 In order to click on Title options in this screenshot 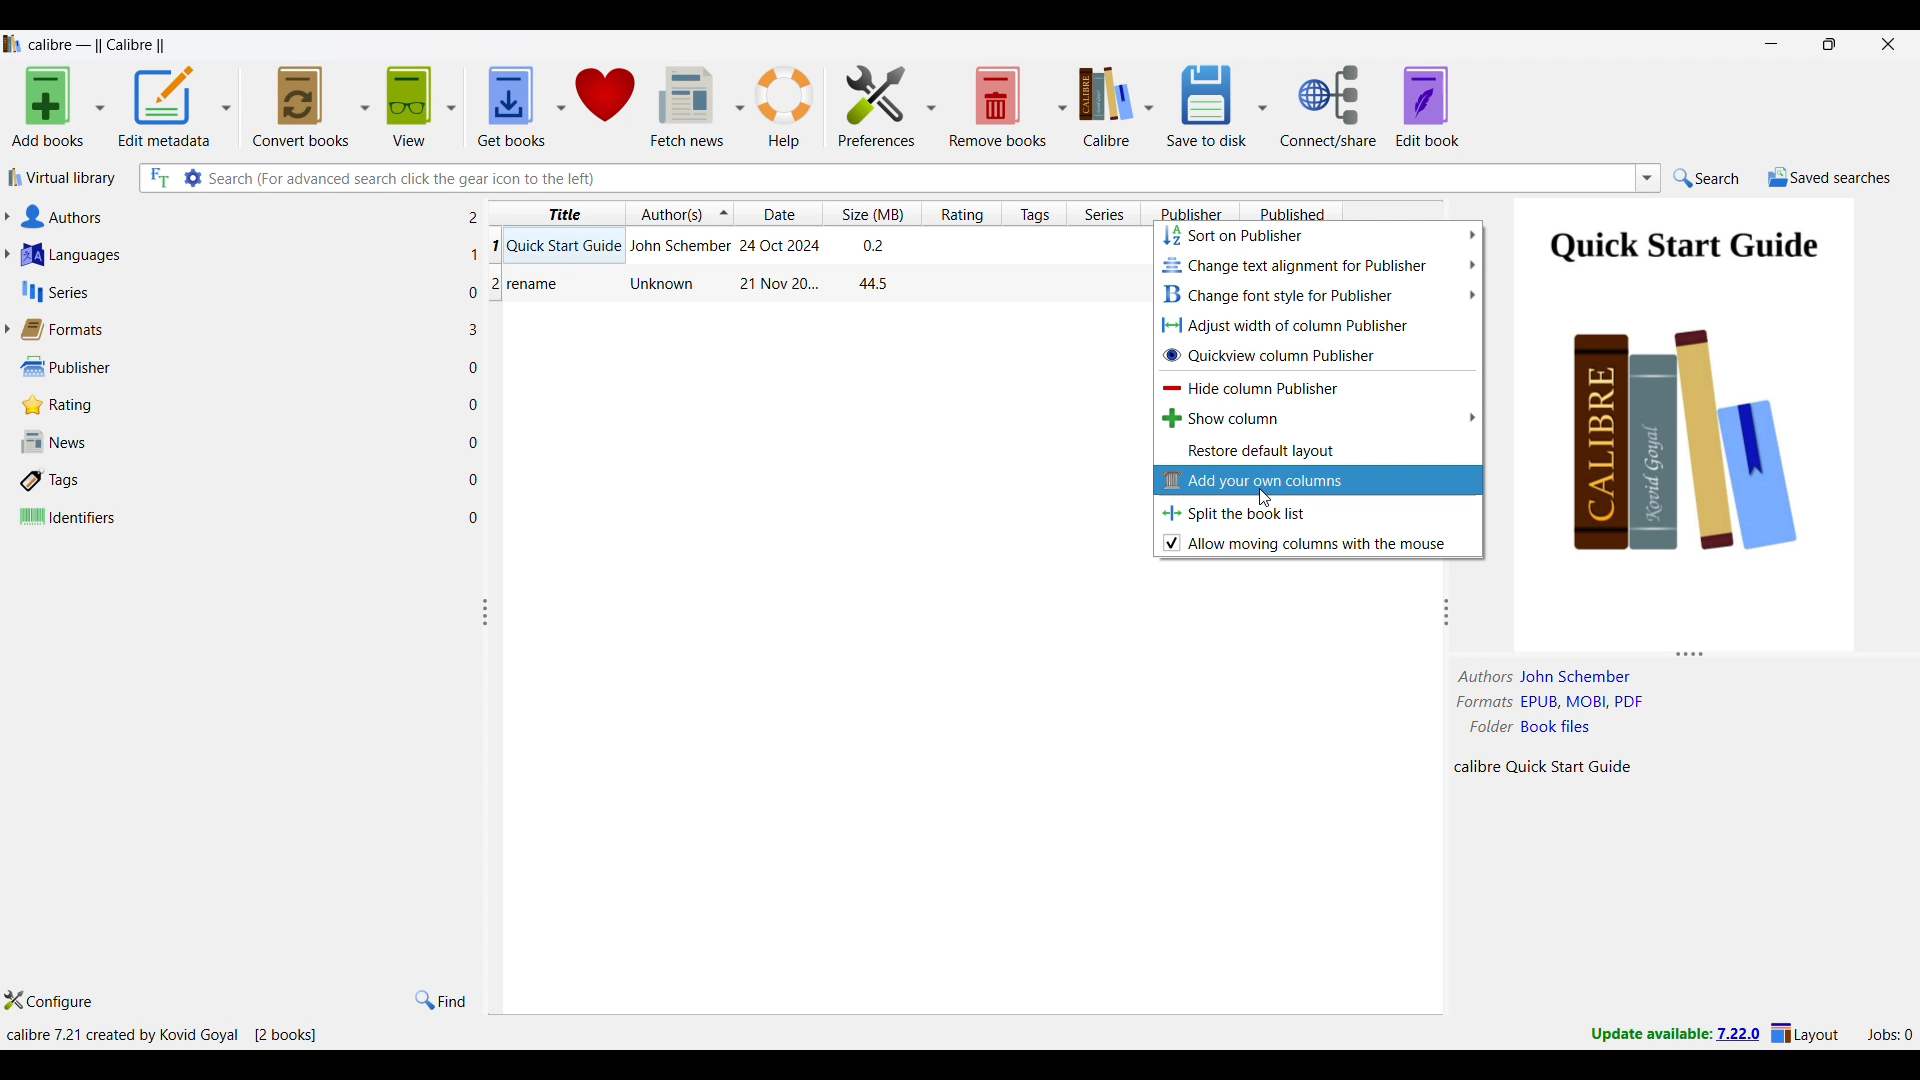, I will do `click(562, 212)`.